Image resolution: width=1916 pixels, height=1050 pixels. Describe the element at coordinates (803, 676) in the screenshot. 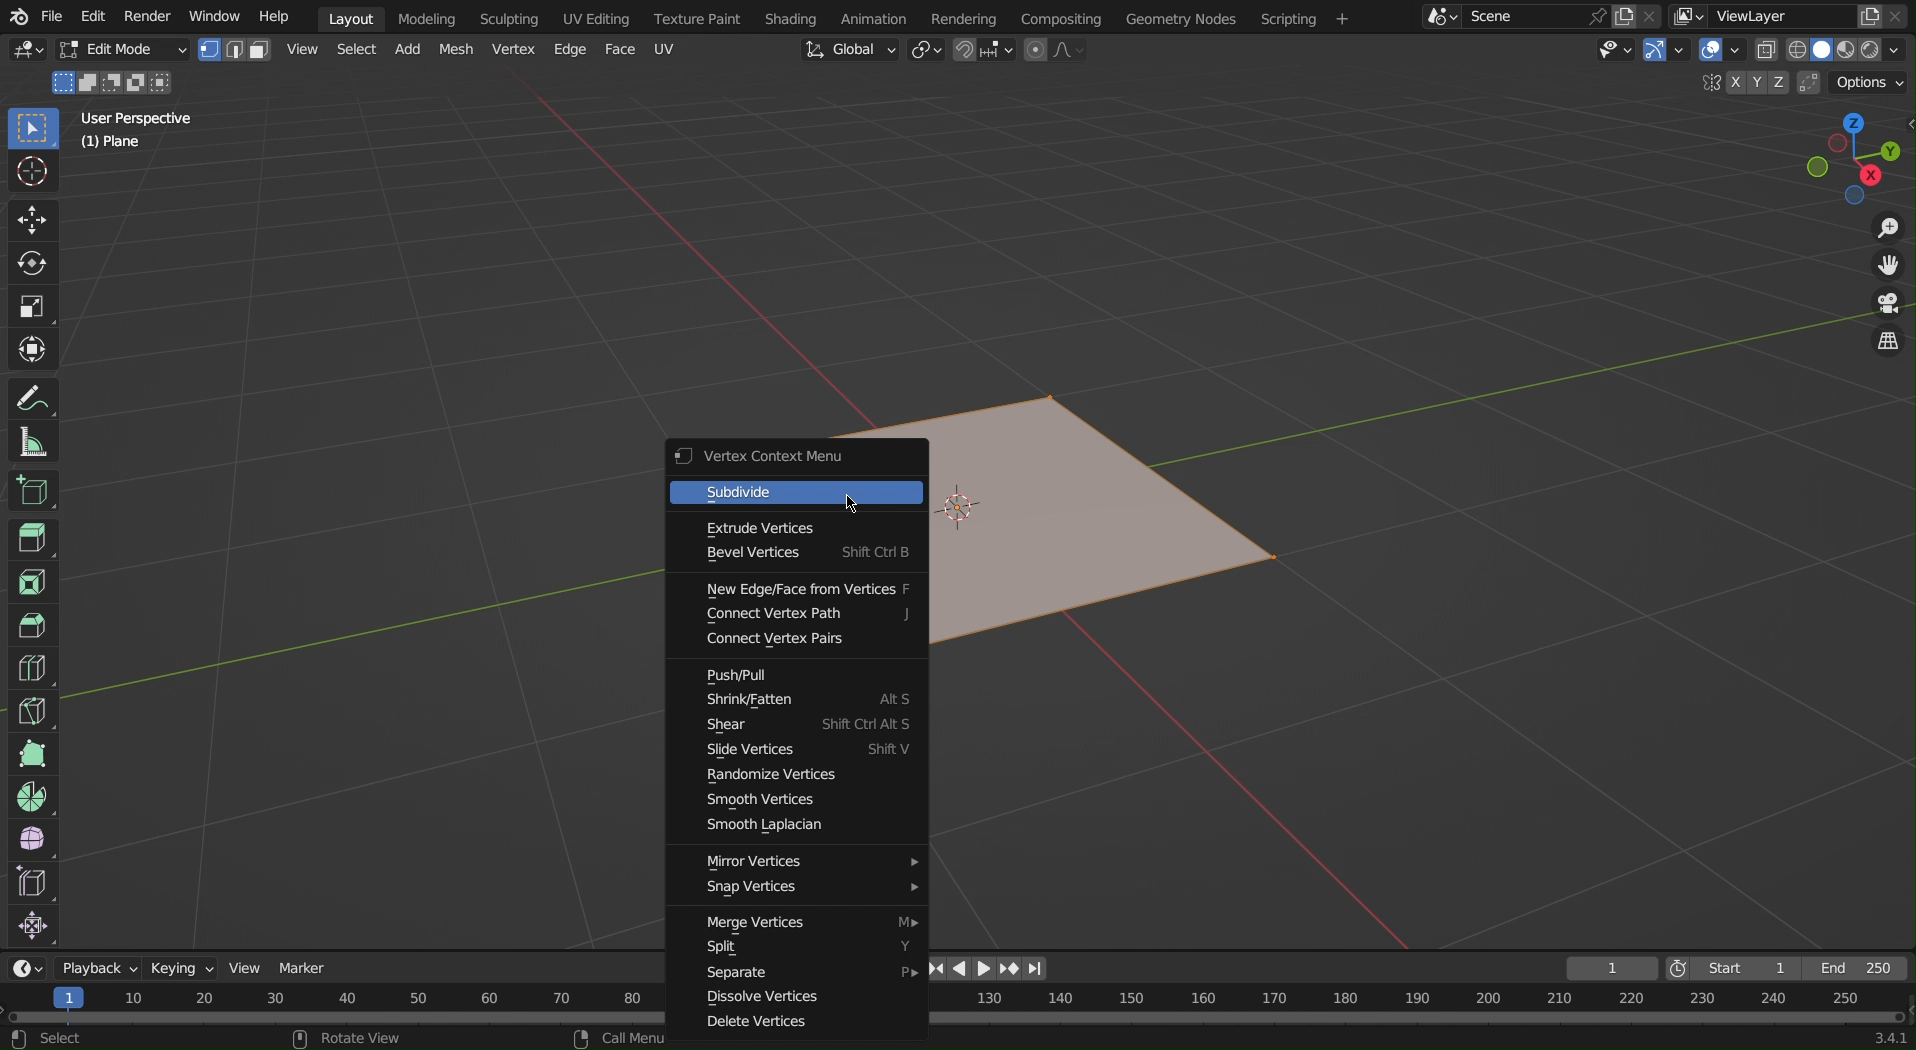

I see `Push/Pull` at that location.